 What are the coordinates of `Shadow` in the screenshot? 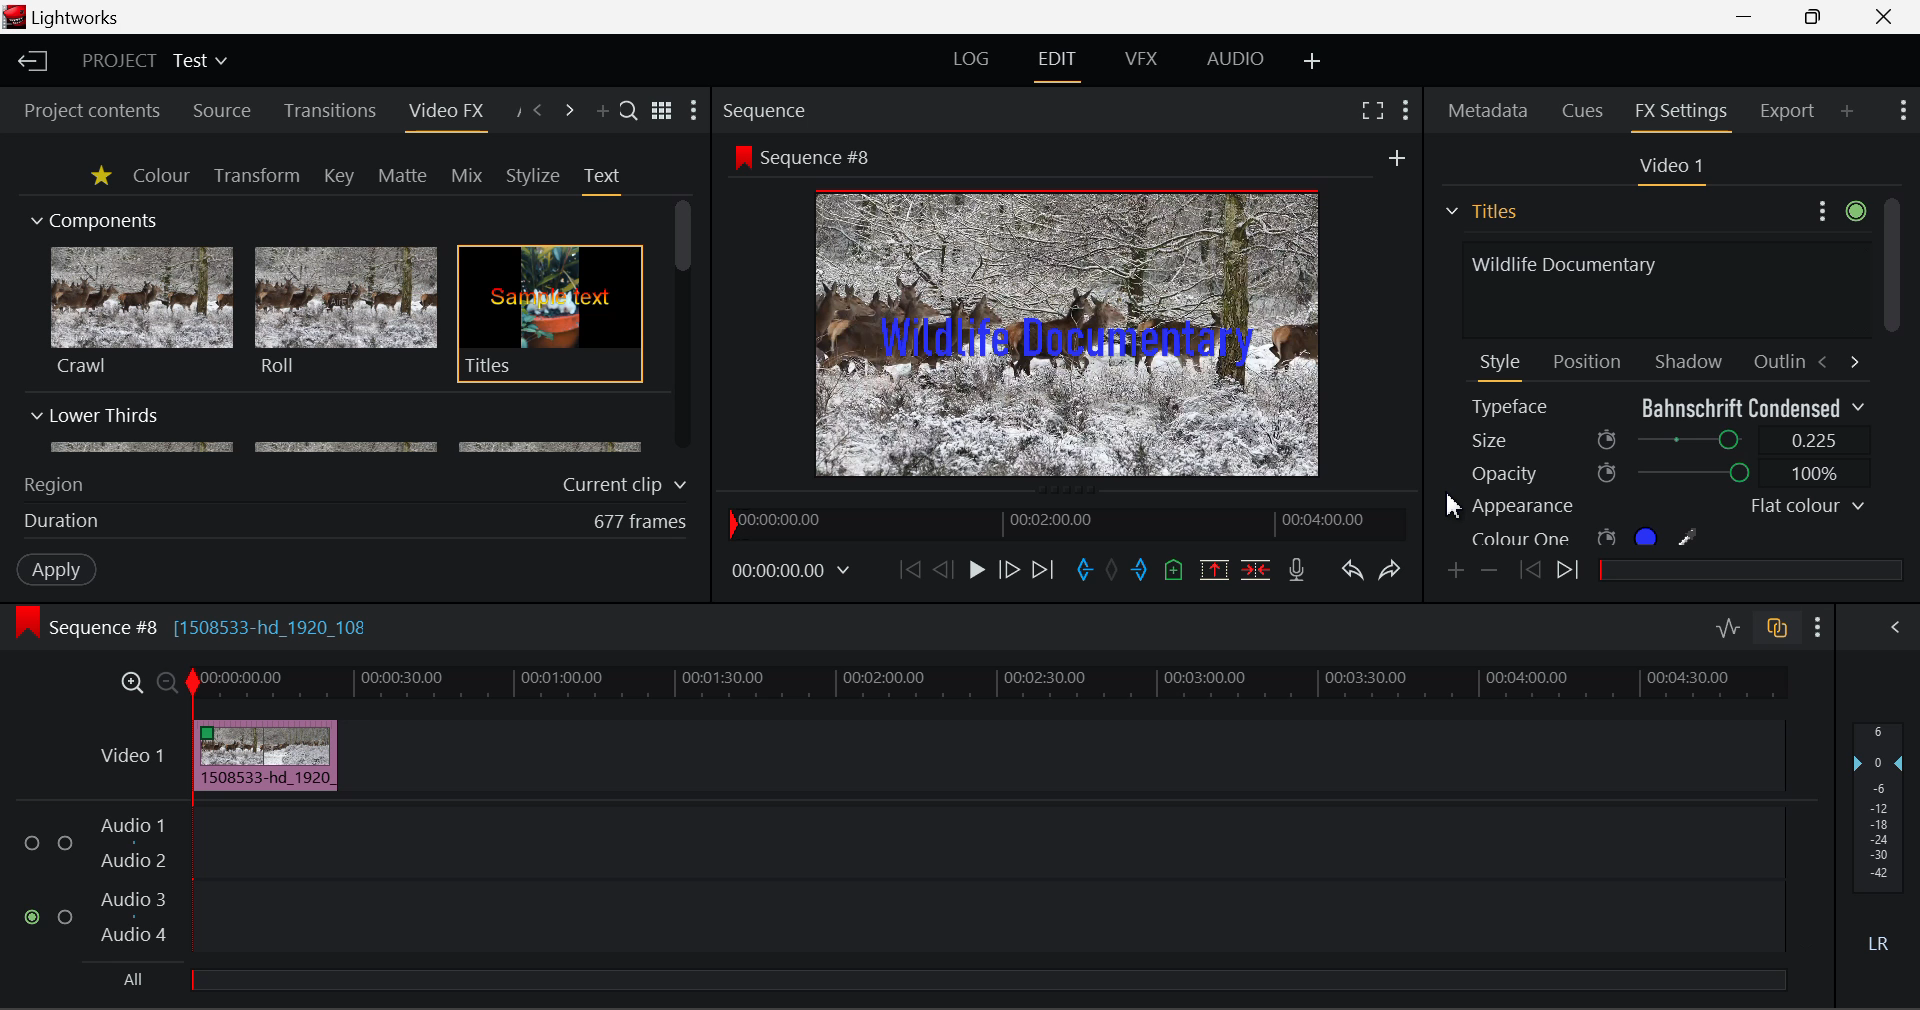 It's located at (1690, 357).